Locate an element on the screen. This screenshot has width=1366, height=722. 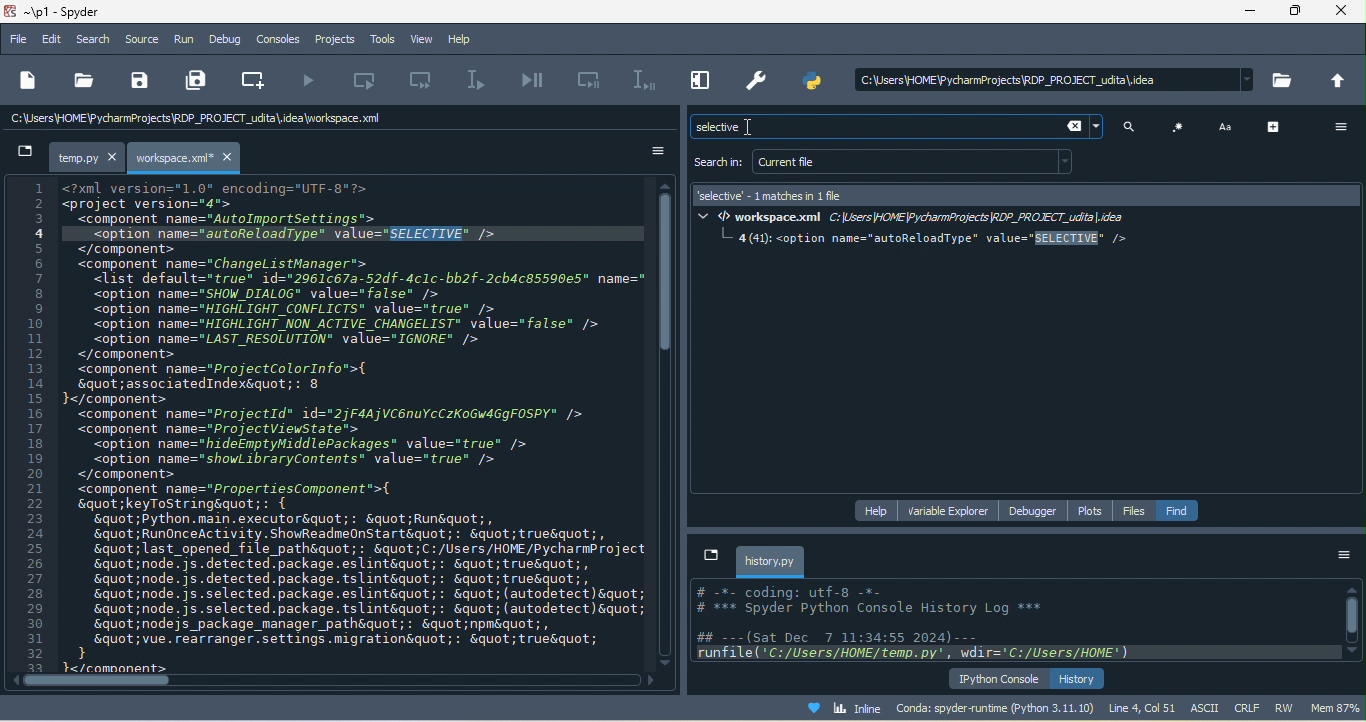
new is located at coordinates (28, 79).